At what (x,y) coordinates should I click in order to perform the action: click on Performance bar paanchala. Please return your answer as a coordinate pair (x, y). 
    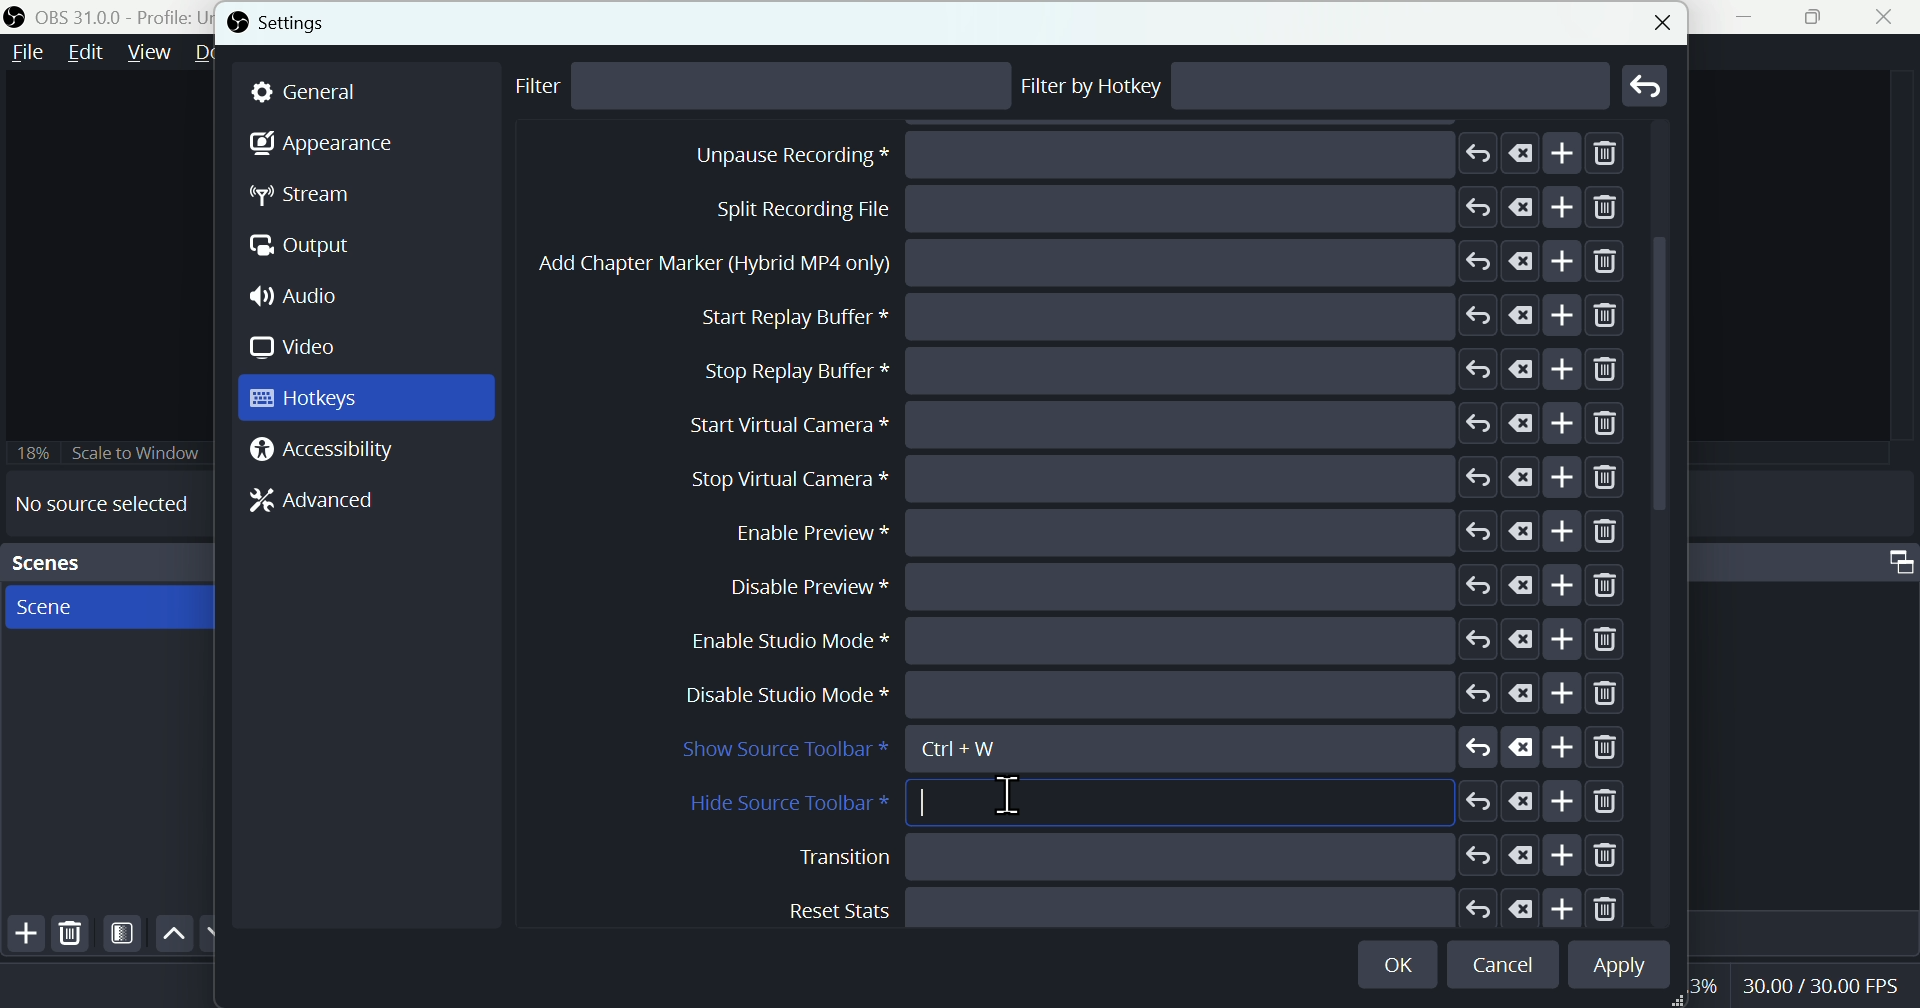
    Looking at the image, I should click on (1824, 989).